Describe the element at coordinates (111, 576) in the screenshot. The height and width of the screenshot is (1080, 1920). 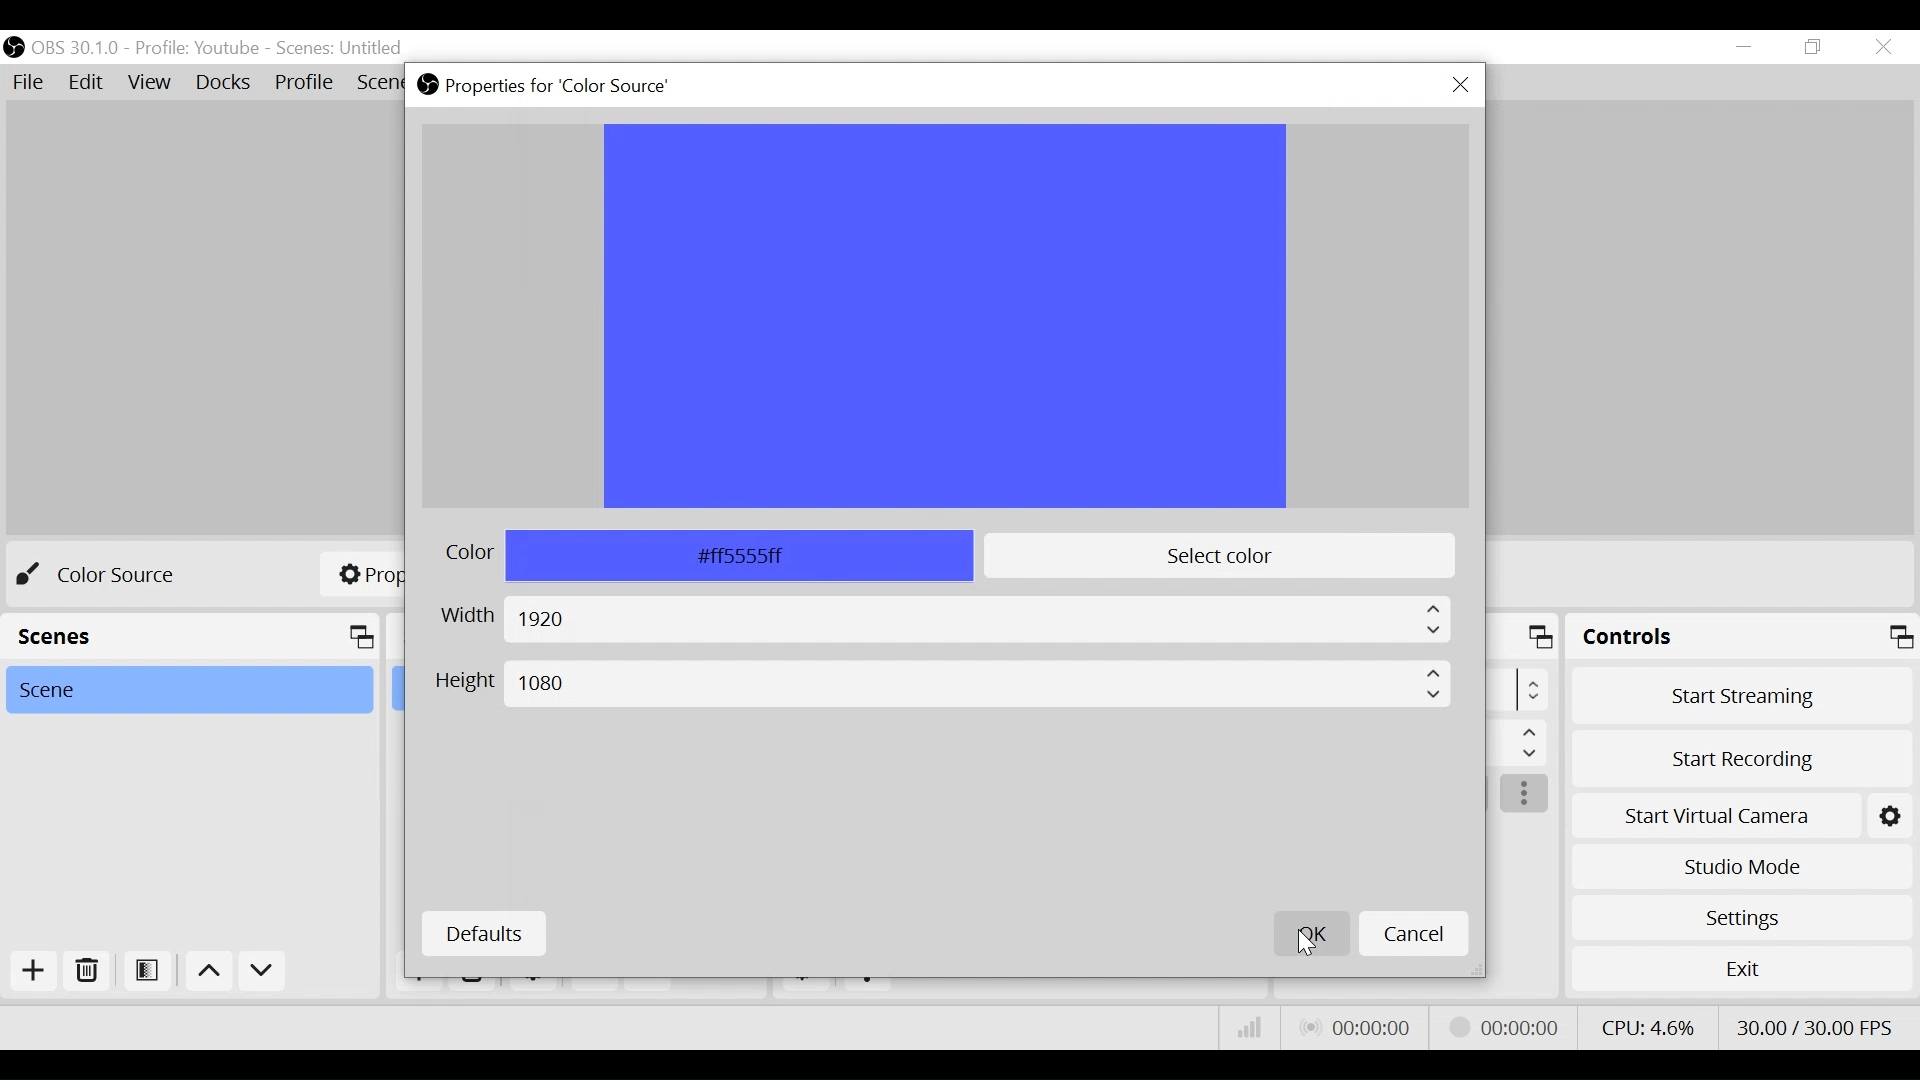
I see `No source selected` at that location.